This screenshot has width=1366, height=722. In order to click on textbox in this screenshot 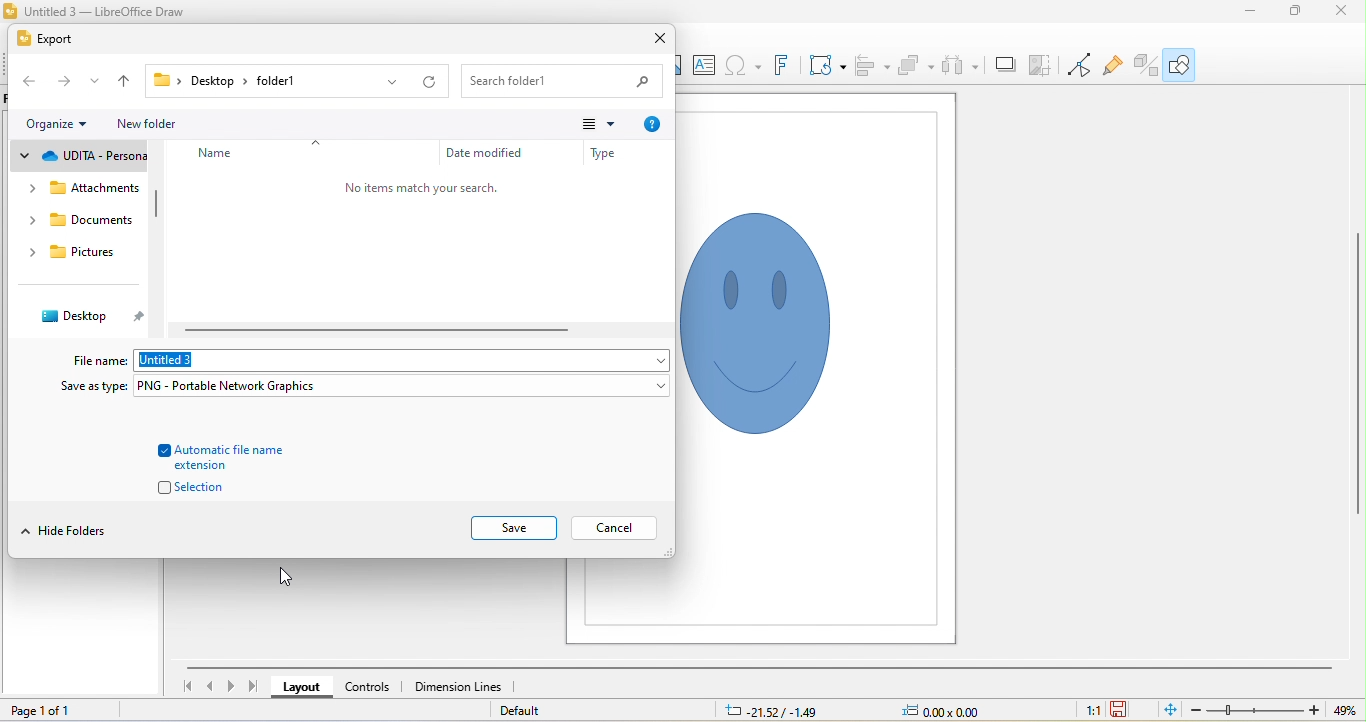, I will do `click(704, 66)`.